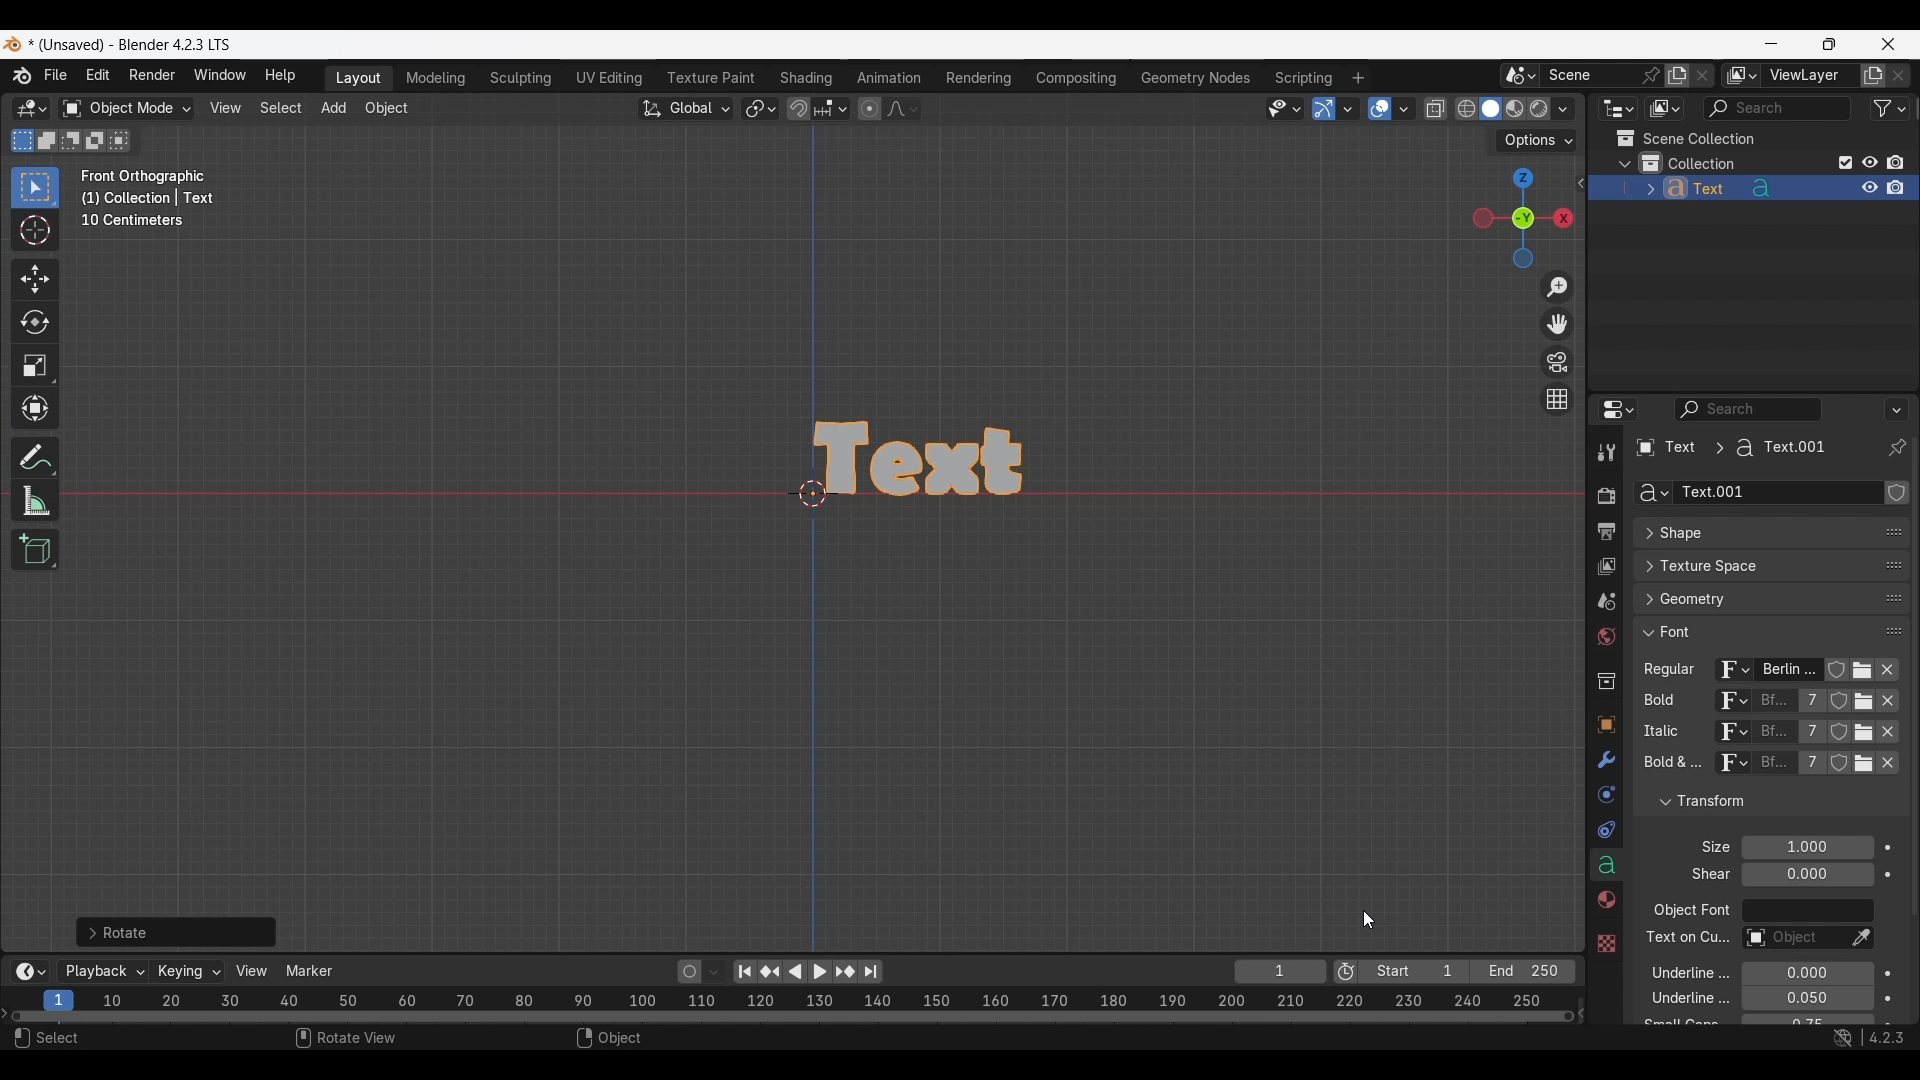 This screenshot has width=1920, height=1080. I want to click on pan view, so click(360, 1040).